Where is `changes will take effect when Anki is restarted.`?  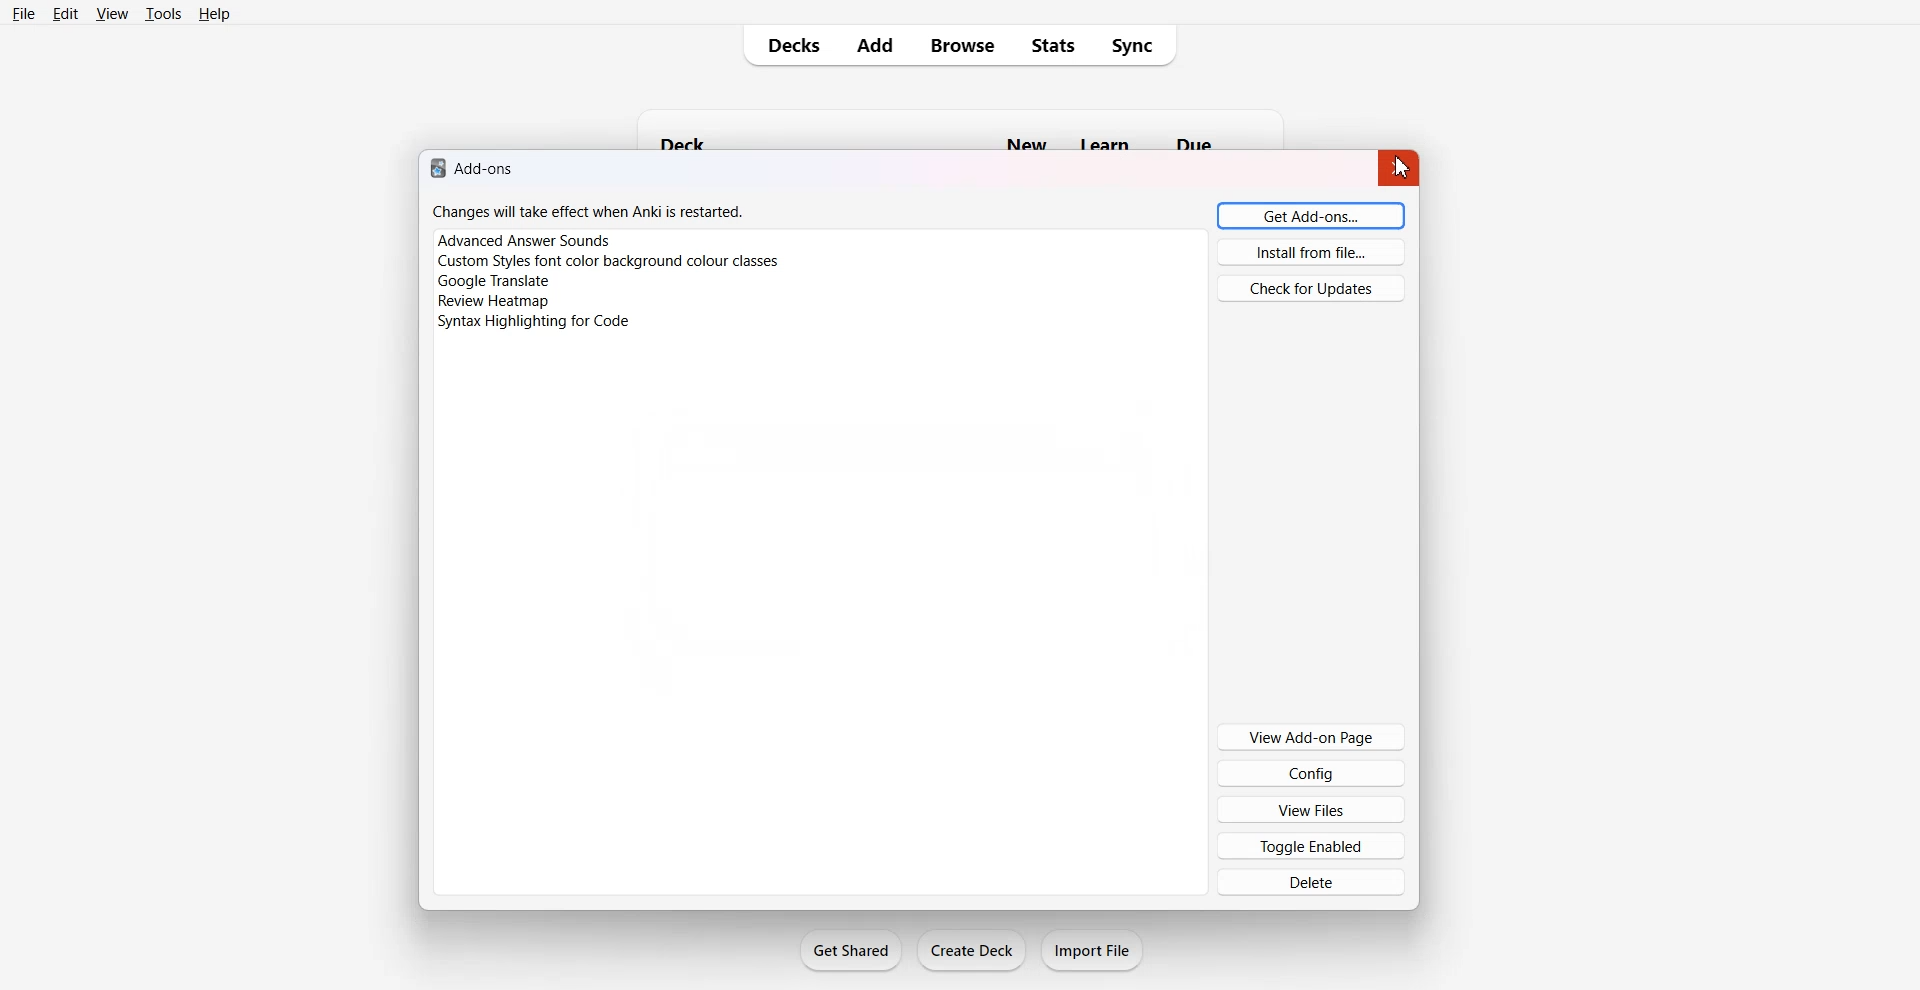 changes will take effect when Anki is restarted. is located at coordinates (588, 211).